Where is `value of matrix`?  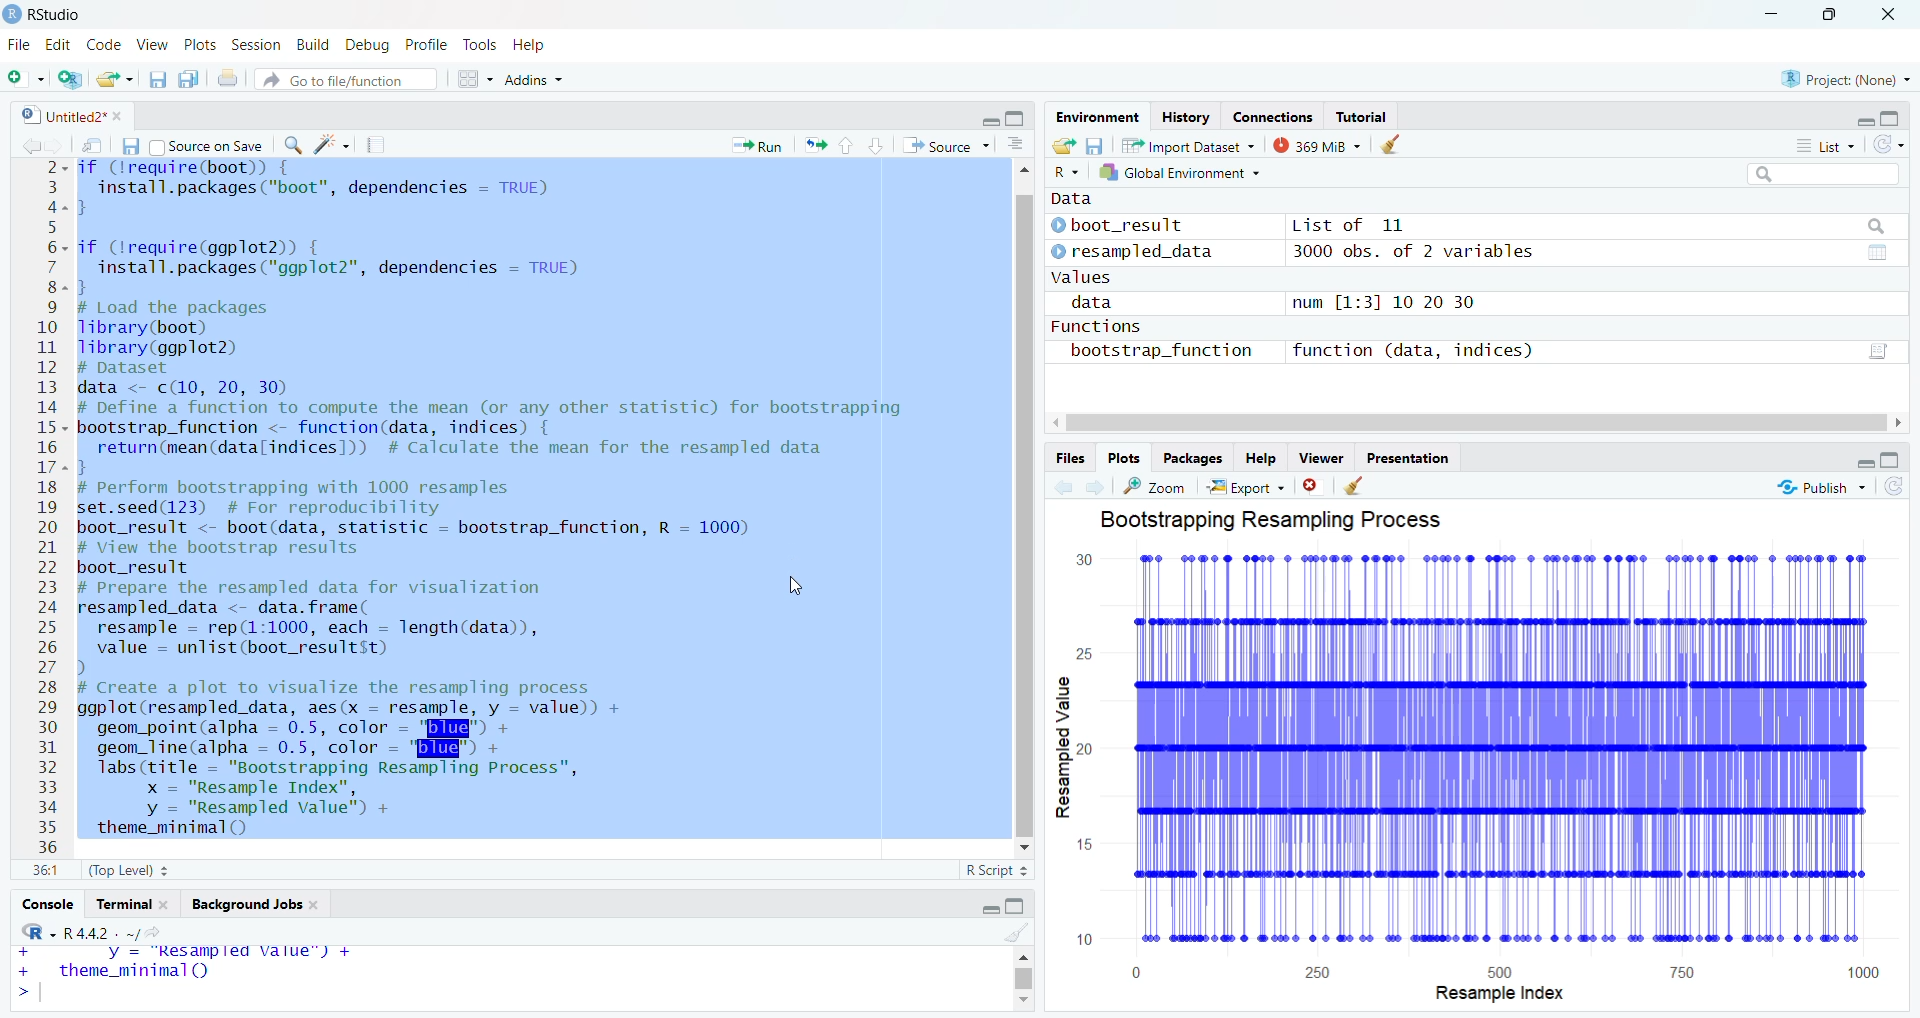
value of matrix is located at coordinates (1879, 353).